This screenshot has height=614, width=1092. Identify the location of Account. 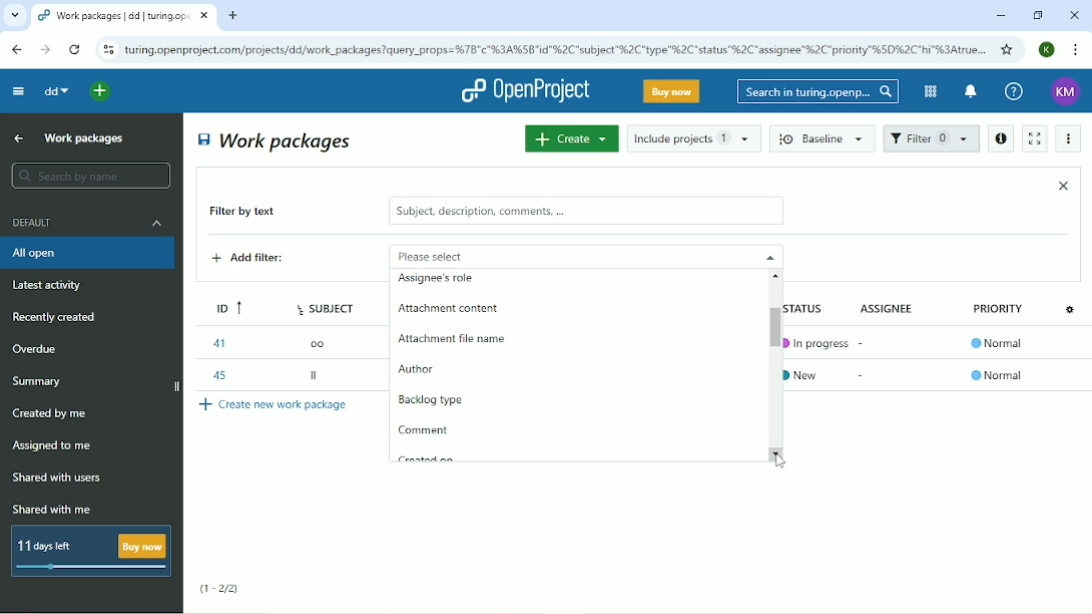
(1048, 49).